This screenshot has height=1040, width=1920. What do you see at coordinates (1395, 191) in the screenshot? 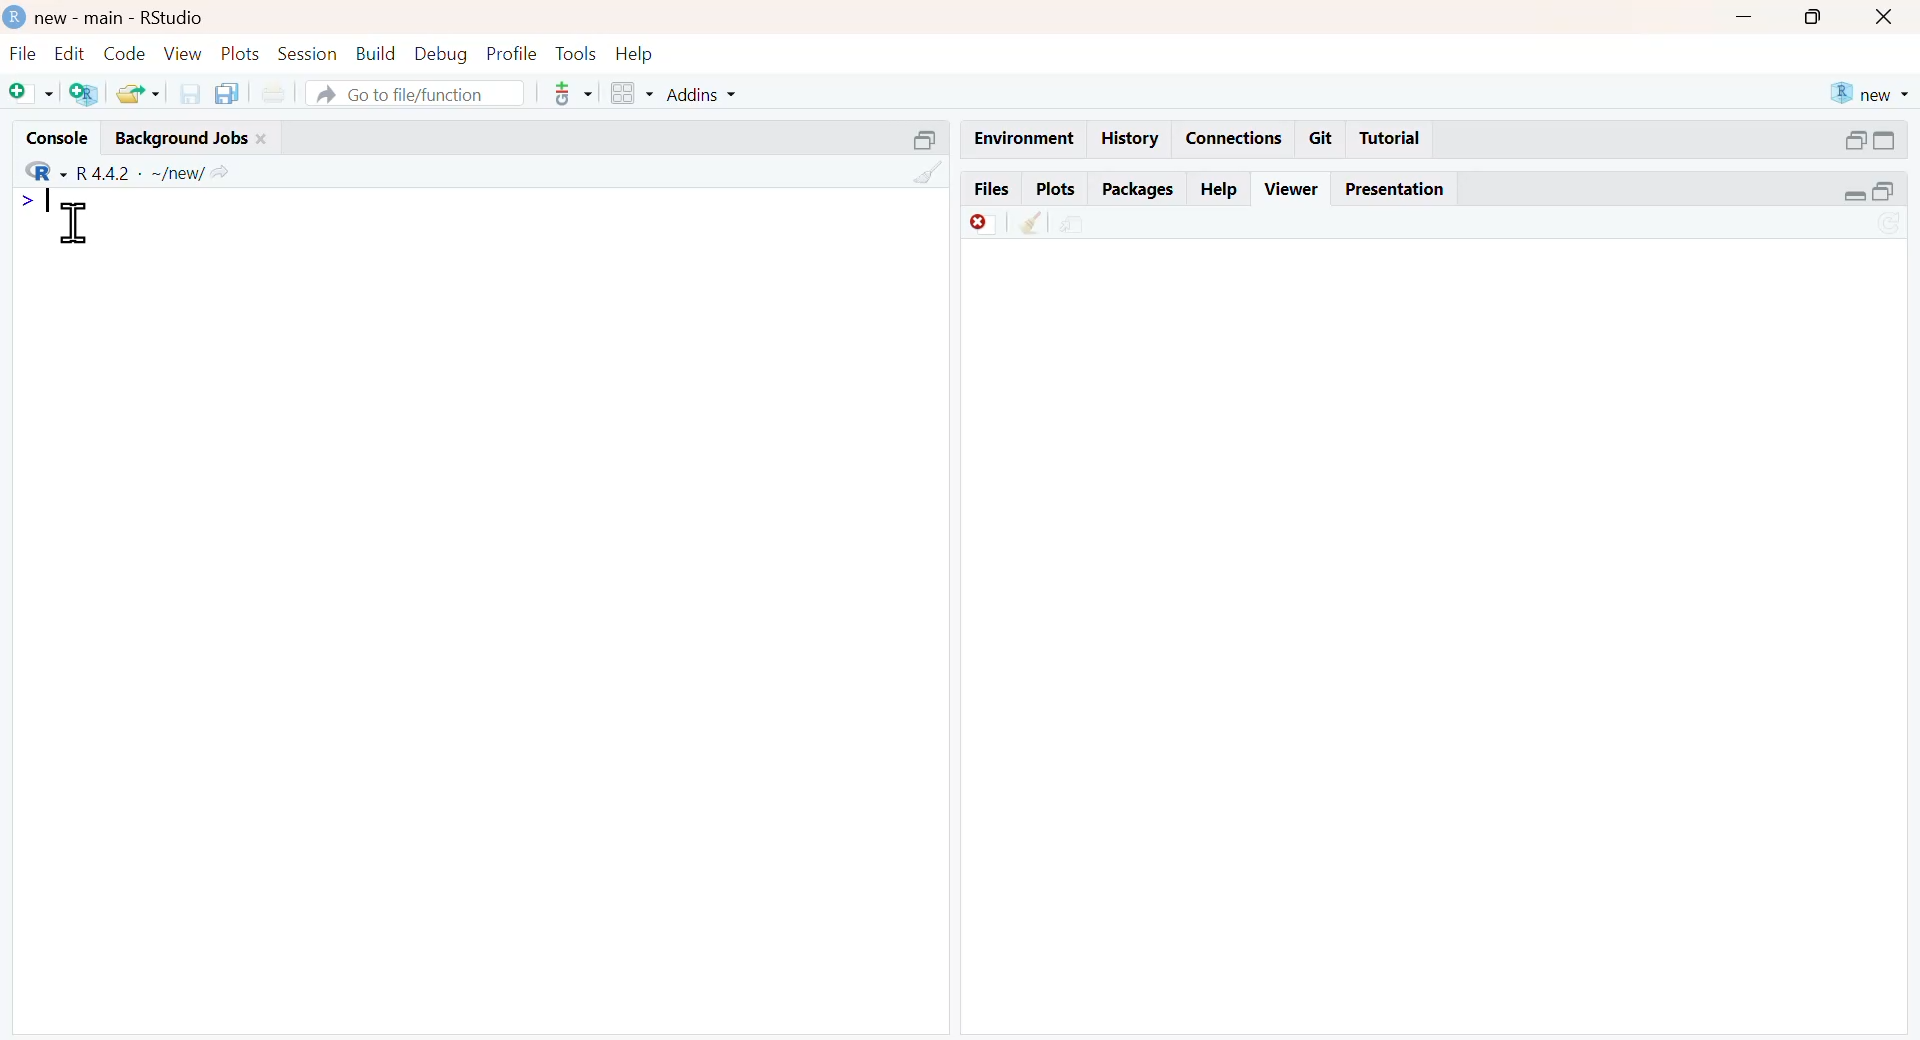
I see `Presentation` at bounding box center [1395, 191].